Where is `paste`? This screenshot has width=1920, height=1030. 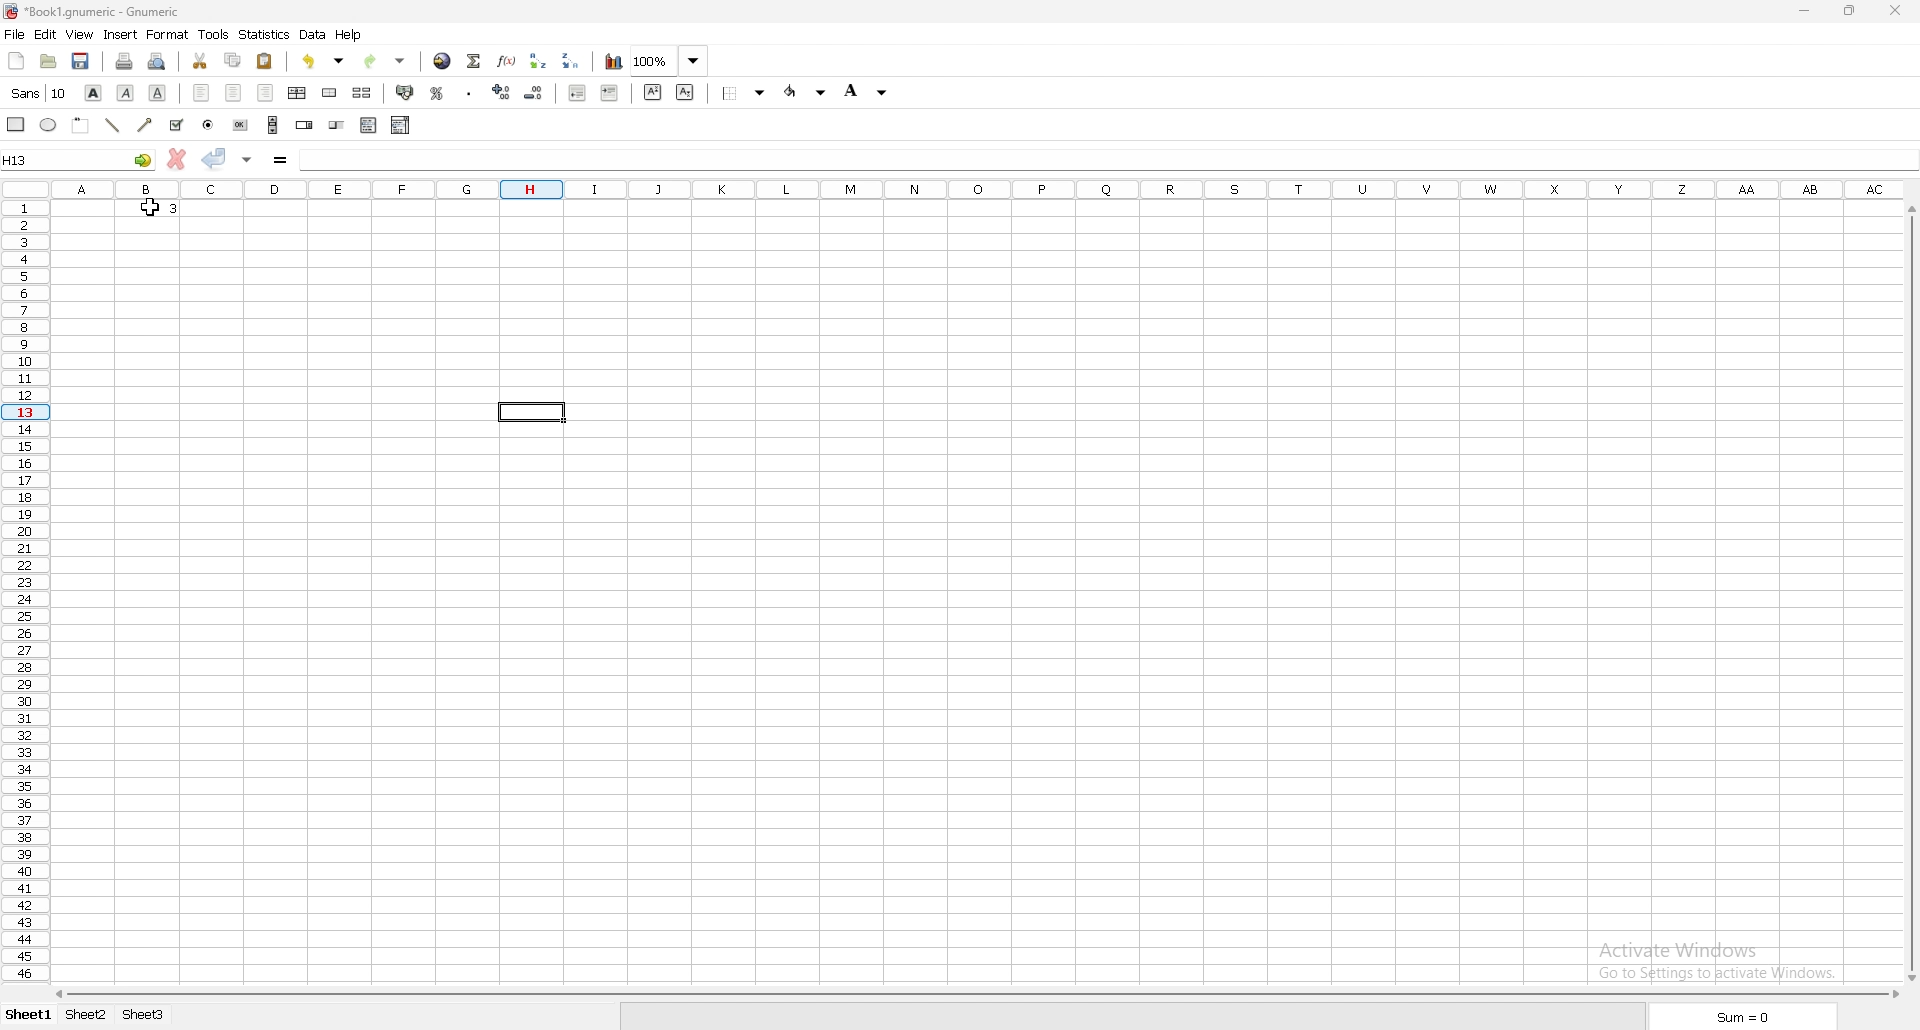 paste is located at coordinates (266, 62).